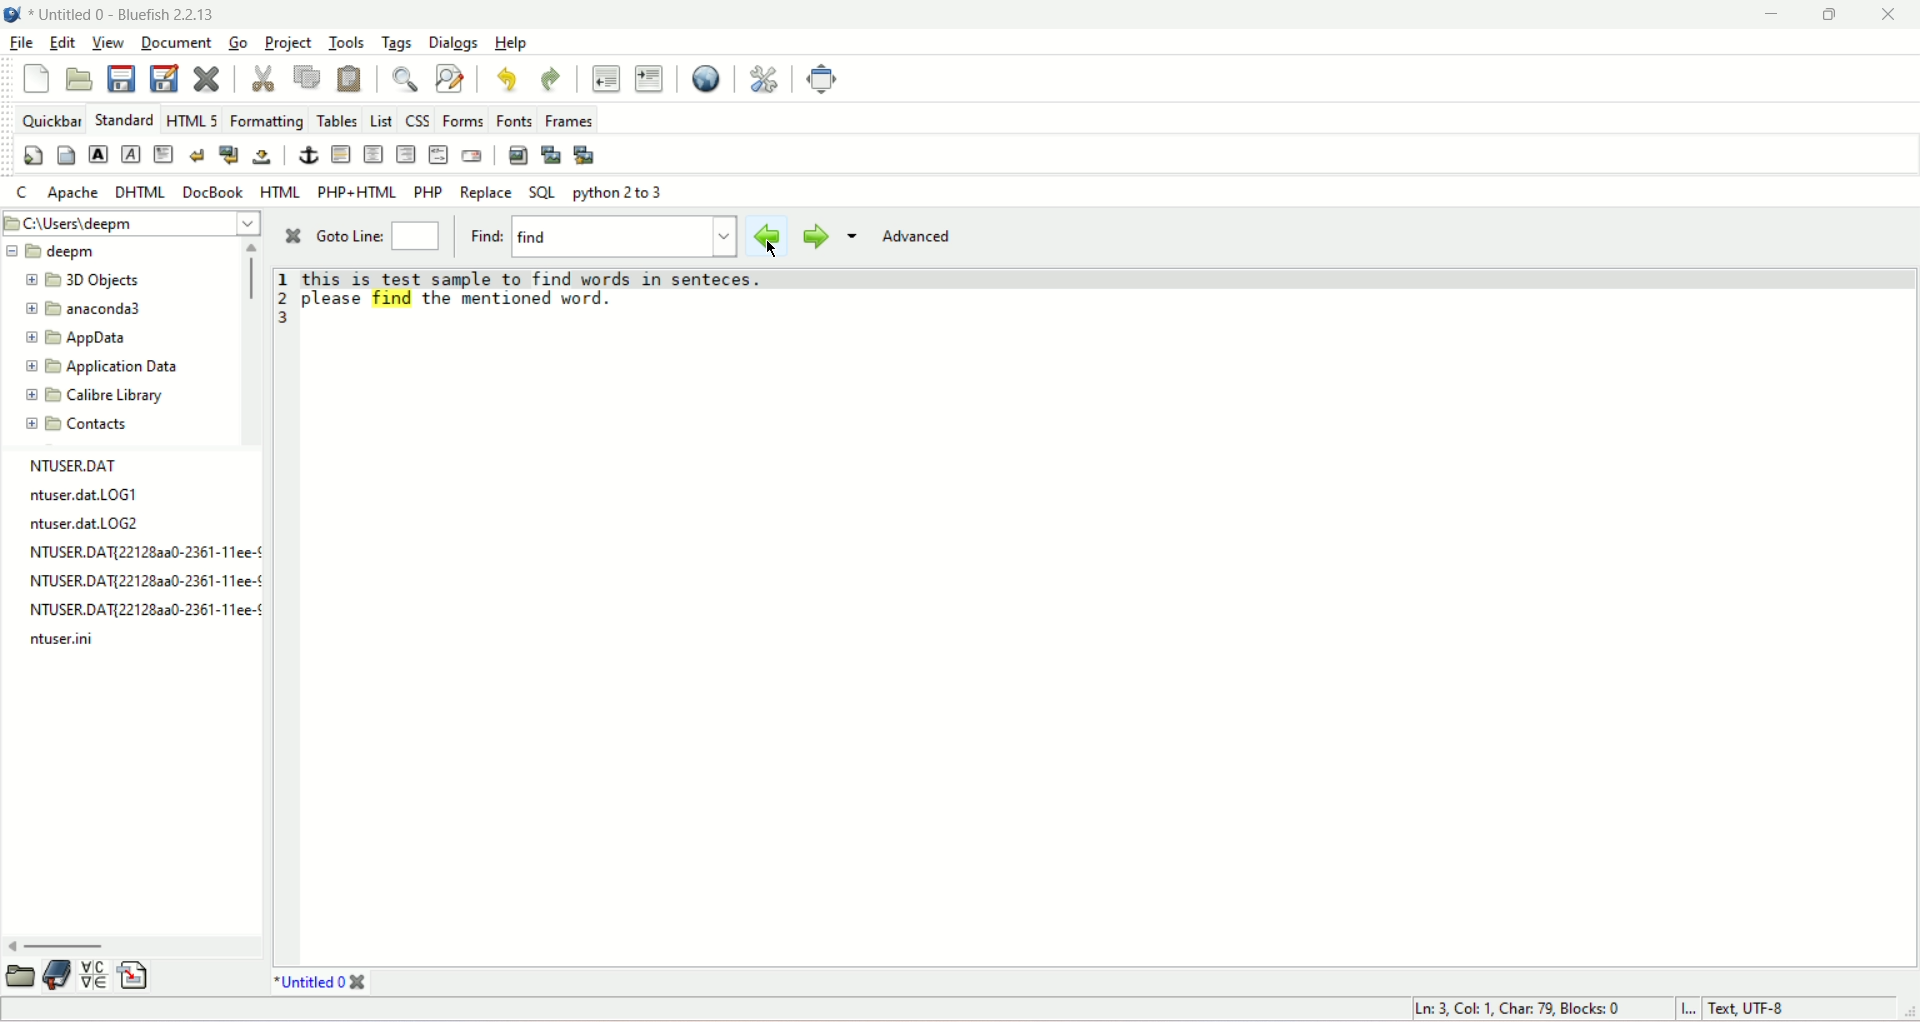 This screenshot has height=1022, width=1920. What do you see at coordinates (437, 154) in the screenshot?
I see `HTML comment` at bounding box center [437, 154].